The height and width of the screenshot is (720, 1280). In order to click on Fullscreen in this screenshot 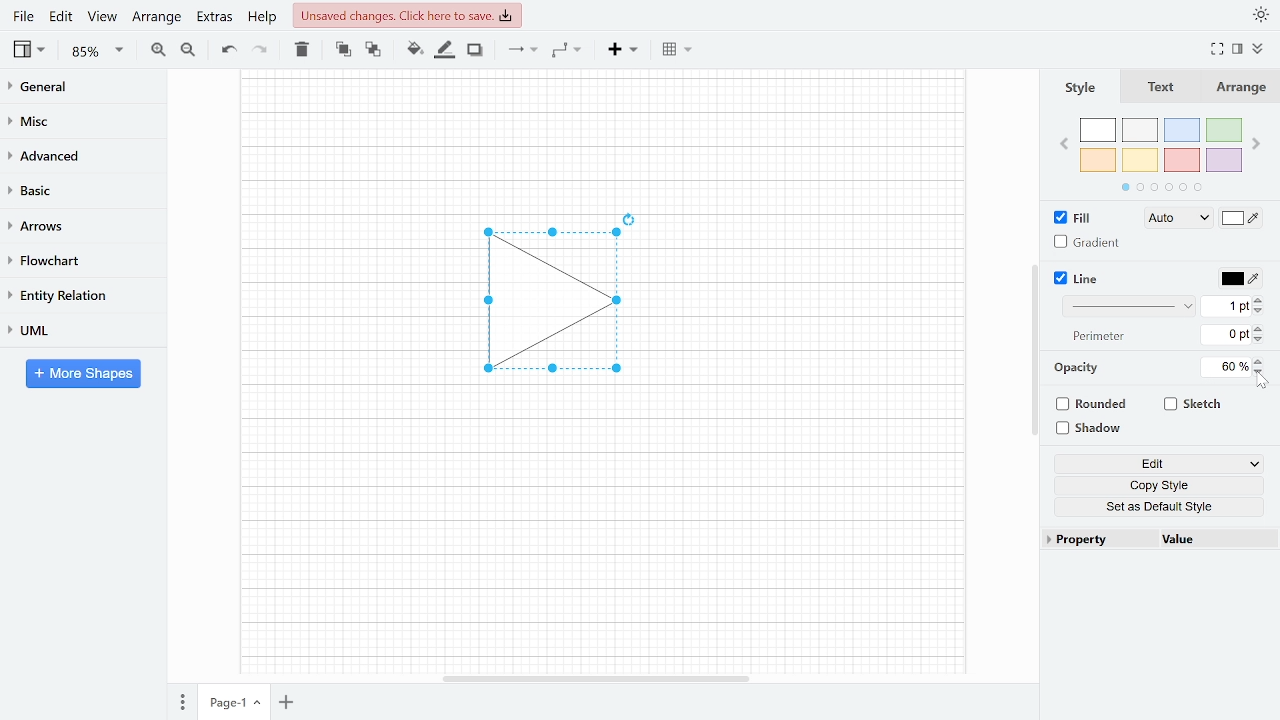, I will do `click(1220, 49)`.